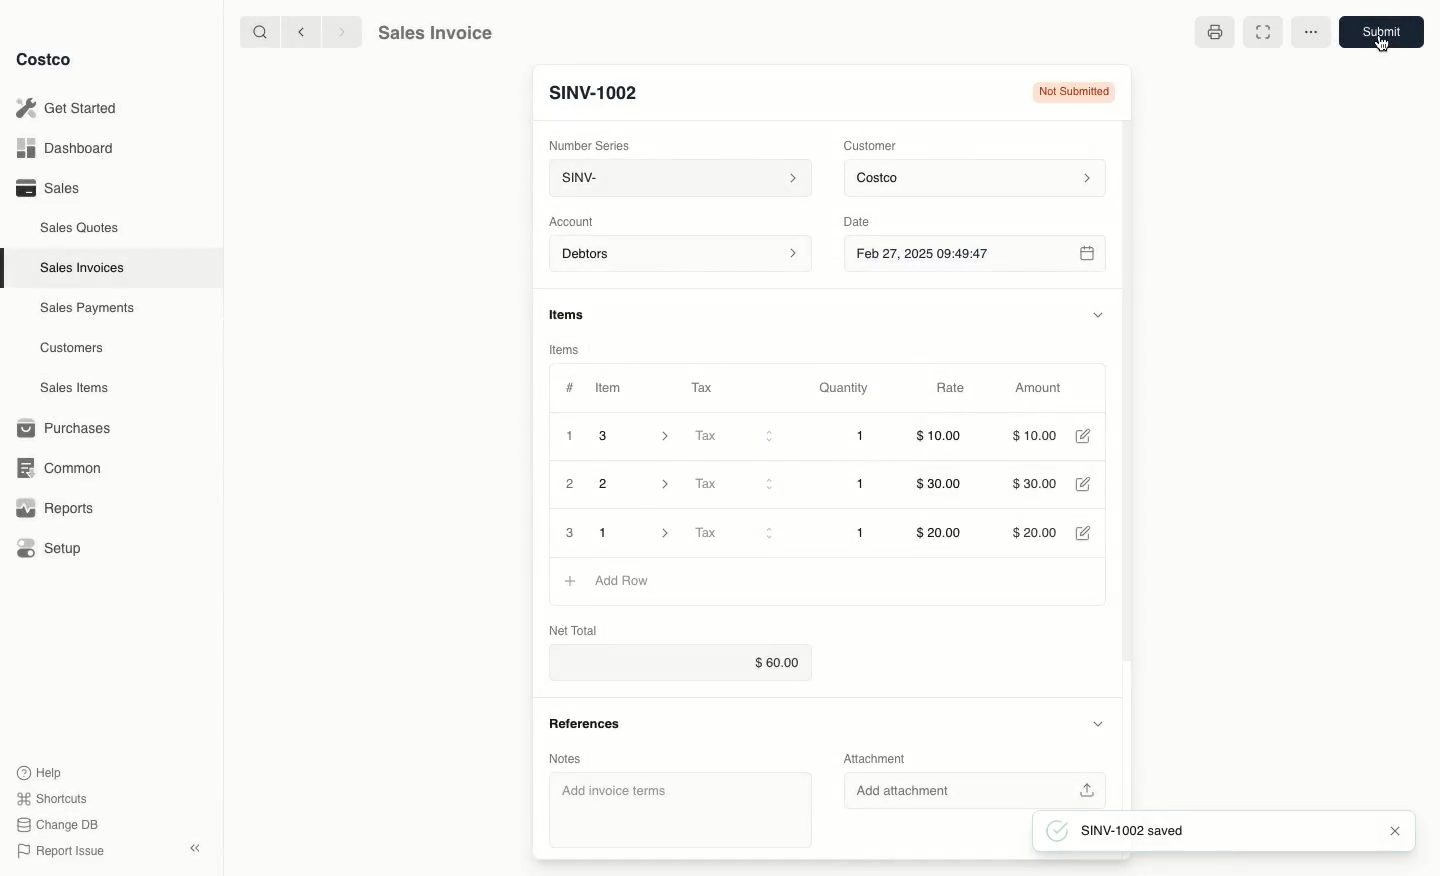 This screenshot has height=876, width=1440. What do you see at coordinates (1384, 45) in the screenshot?
I see `cursor` at bounding box center [1384, 45].